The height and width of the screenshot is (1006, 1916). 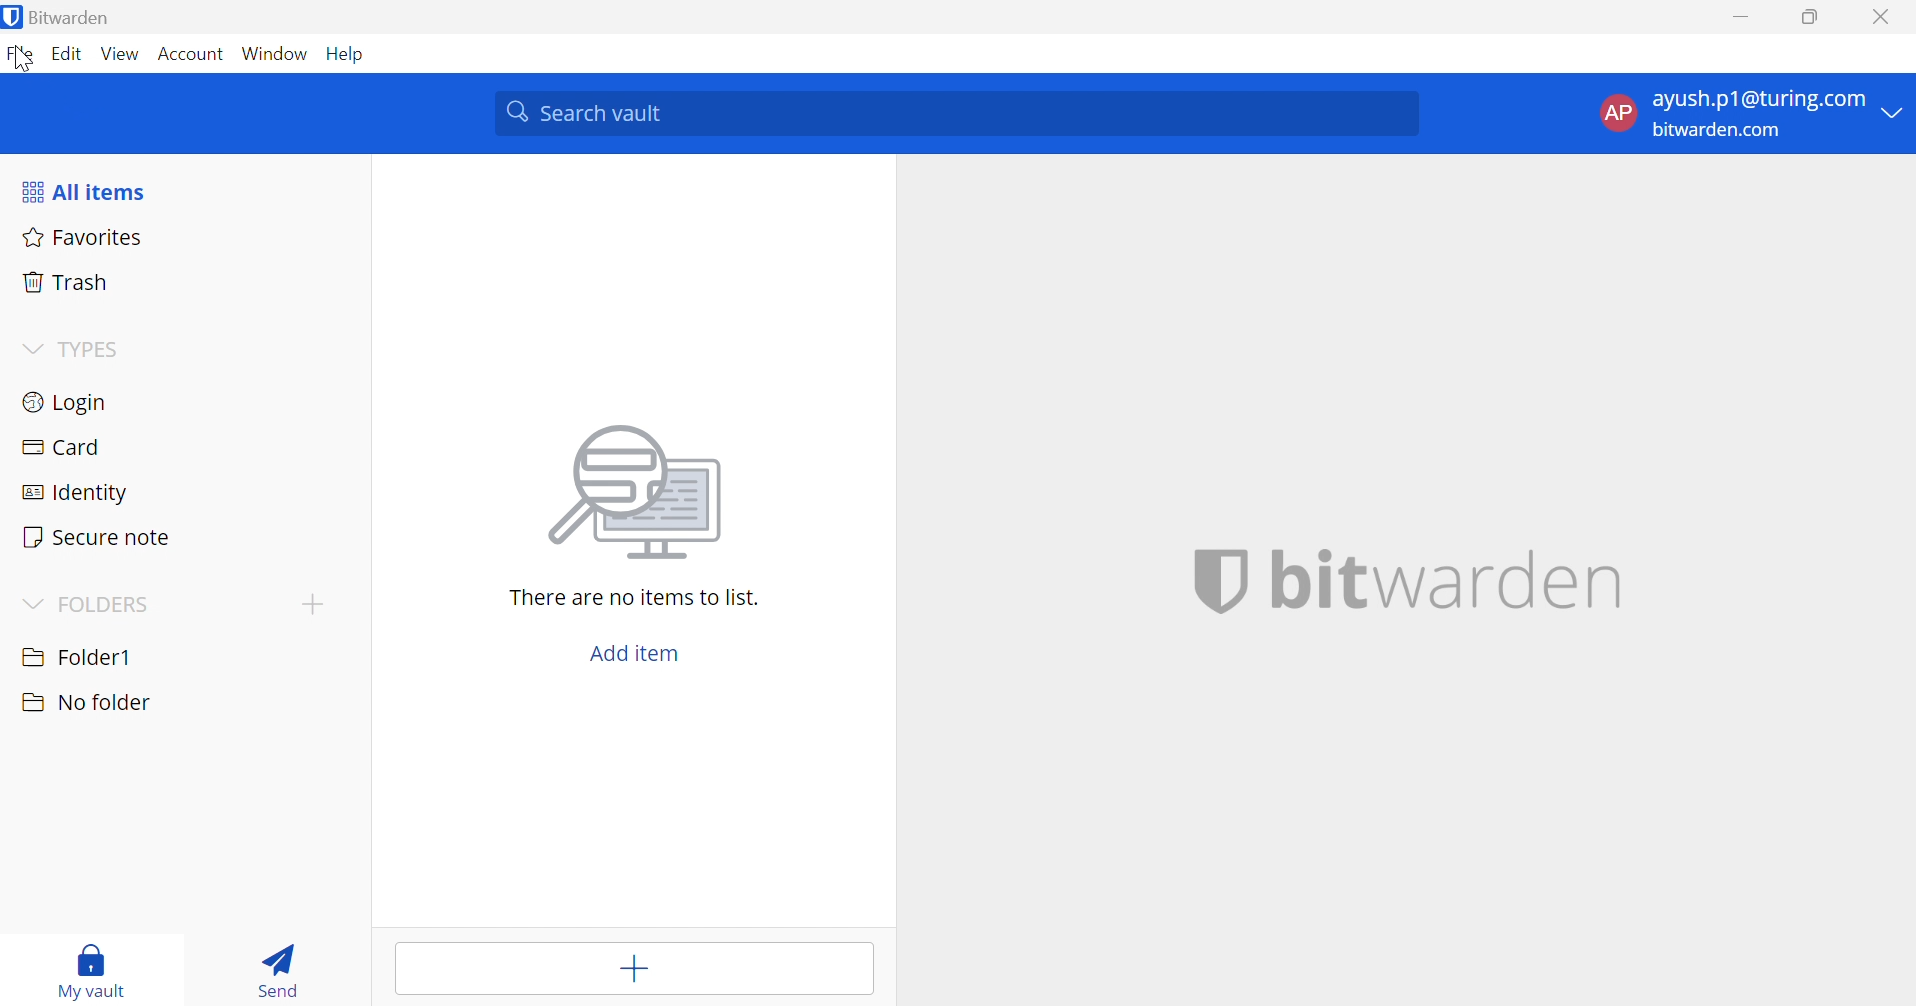 I want to click on Window, so click(x=275, y=53).